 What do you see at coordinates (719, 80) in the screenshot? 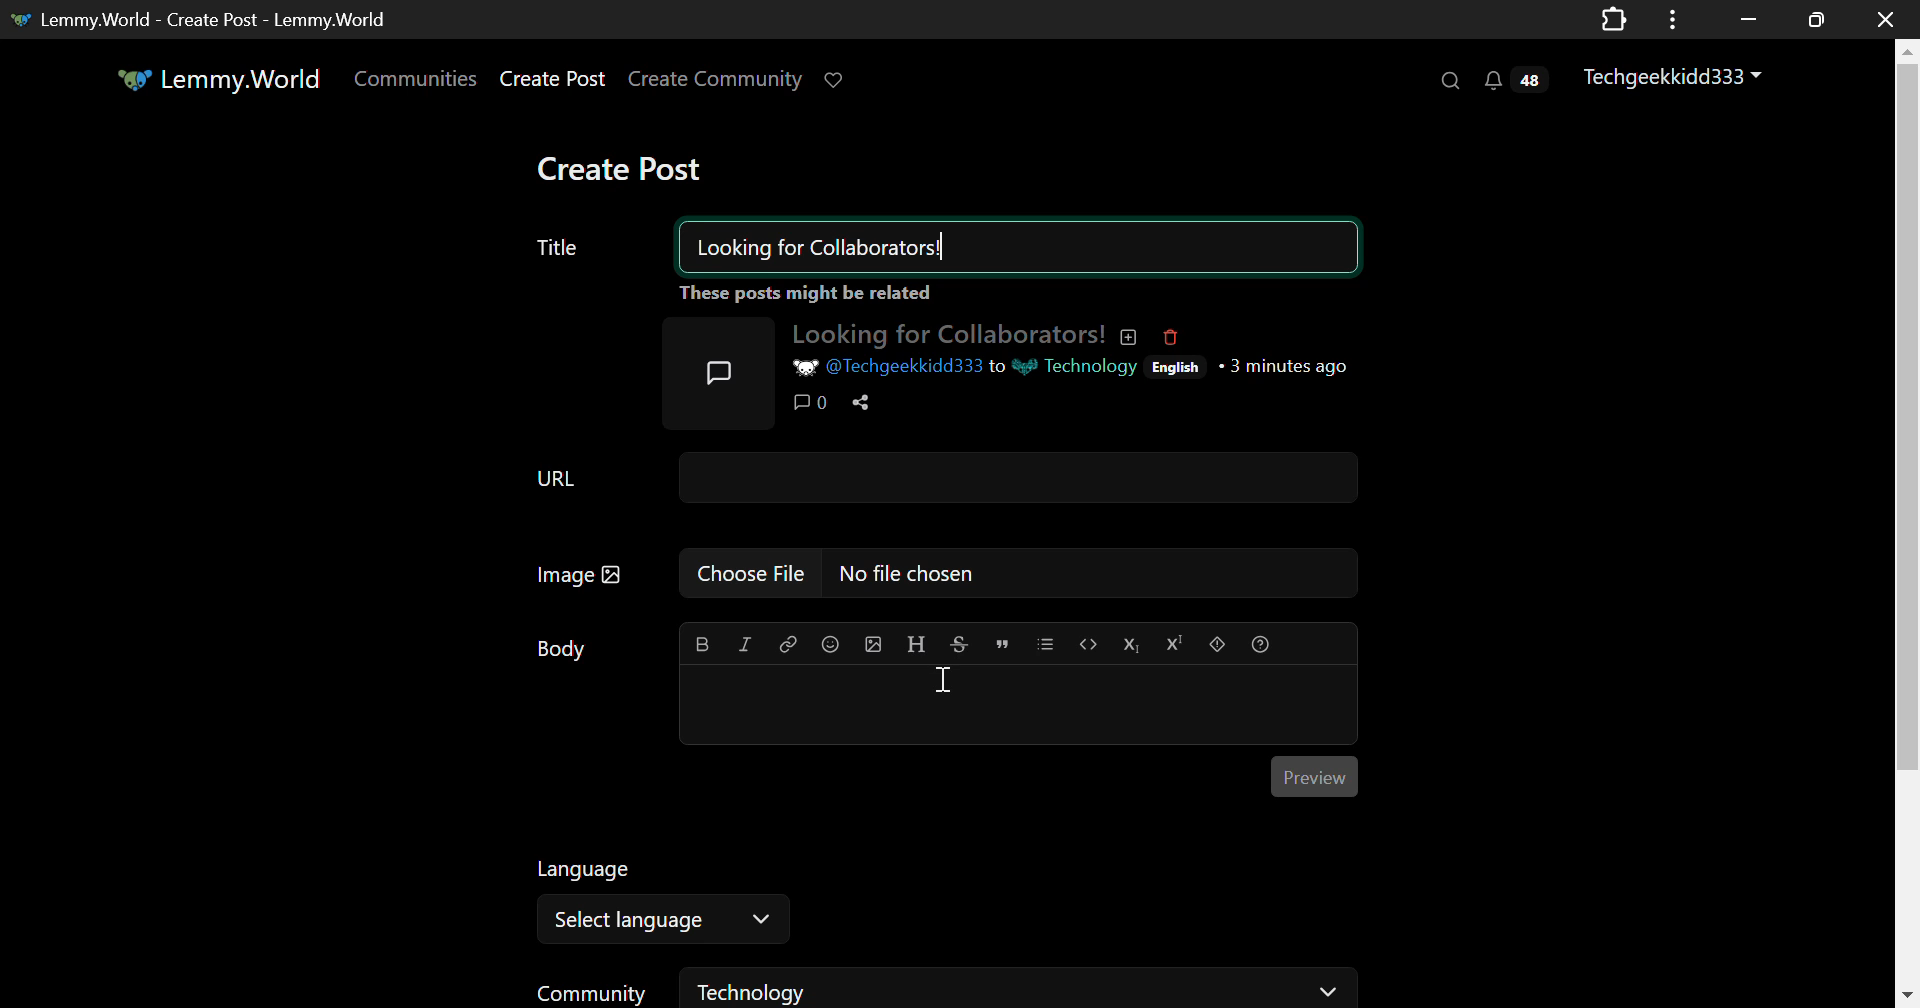
I see `Create Community` at bounding box center [719, 80].